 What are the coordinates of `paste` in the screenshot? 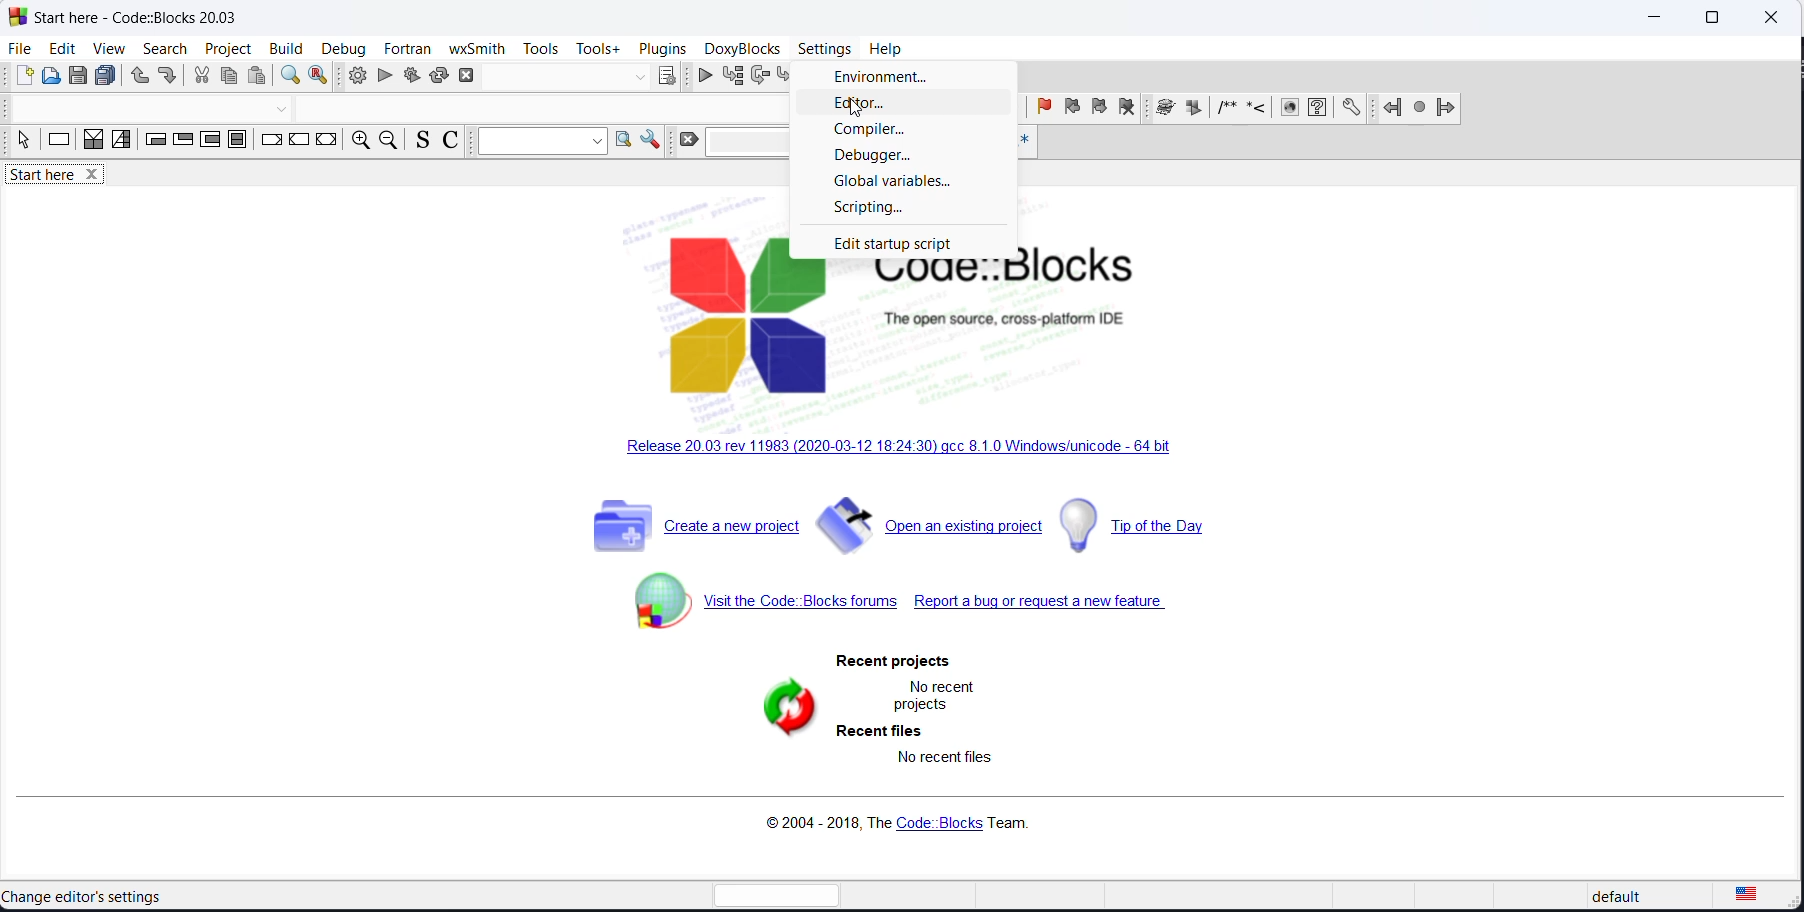 It's located at (258, 77).